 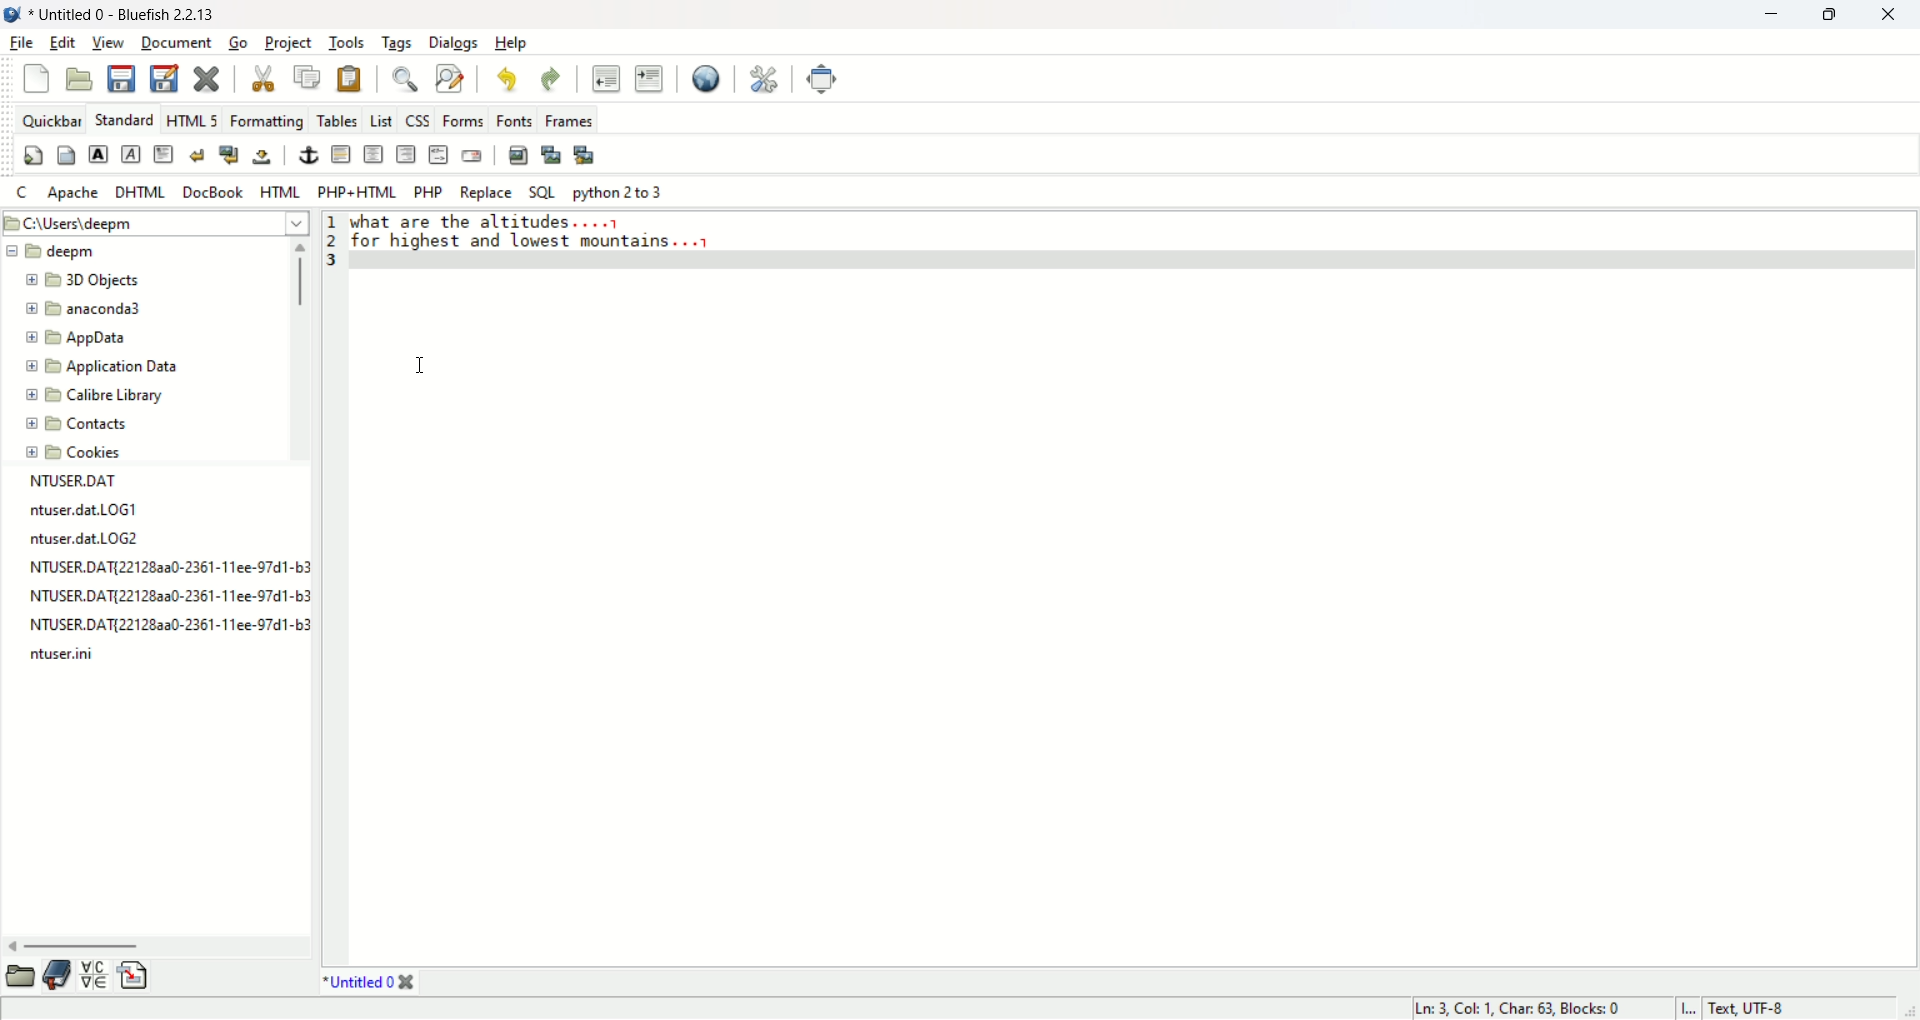 I want to click on close, so click(x=1892, y=14).